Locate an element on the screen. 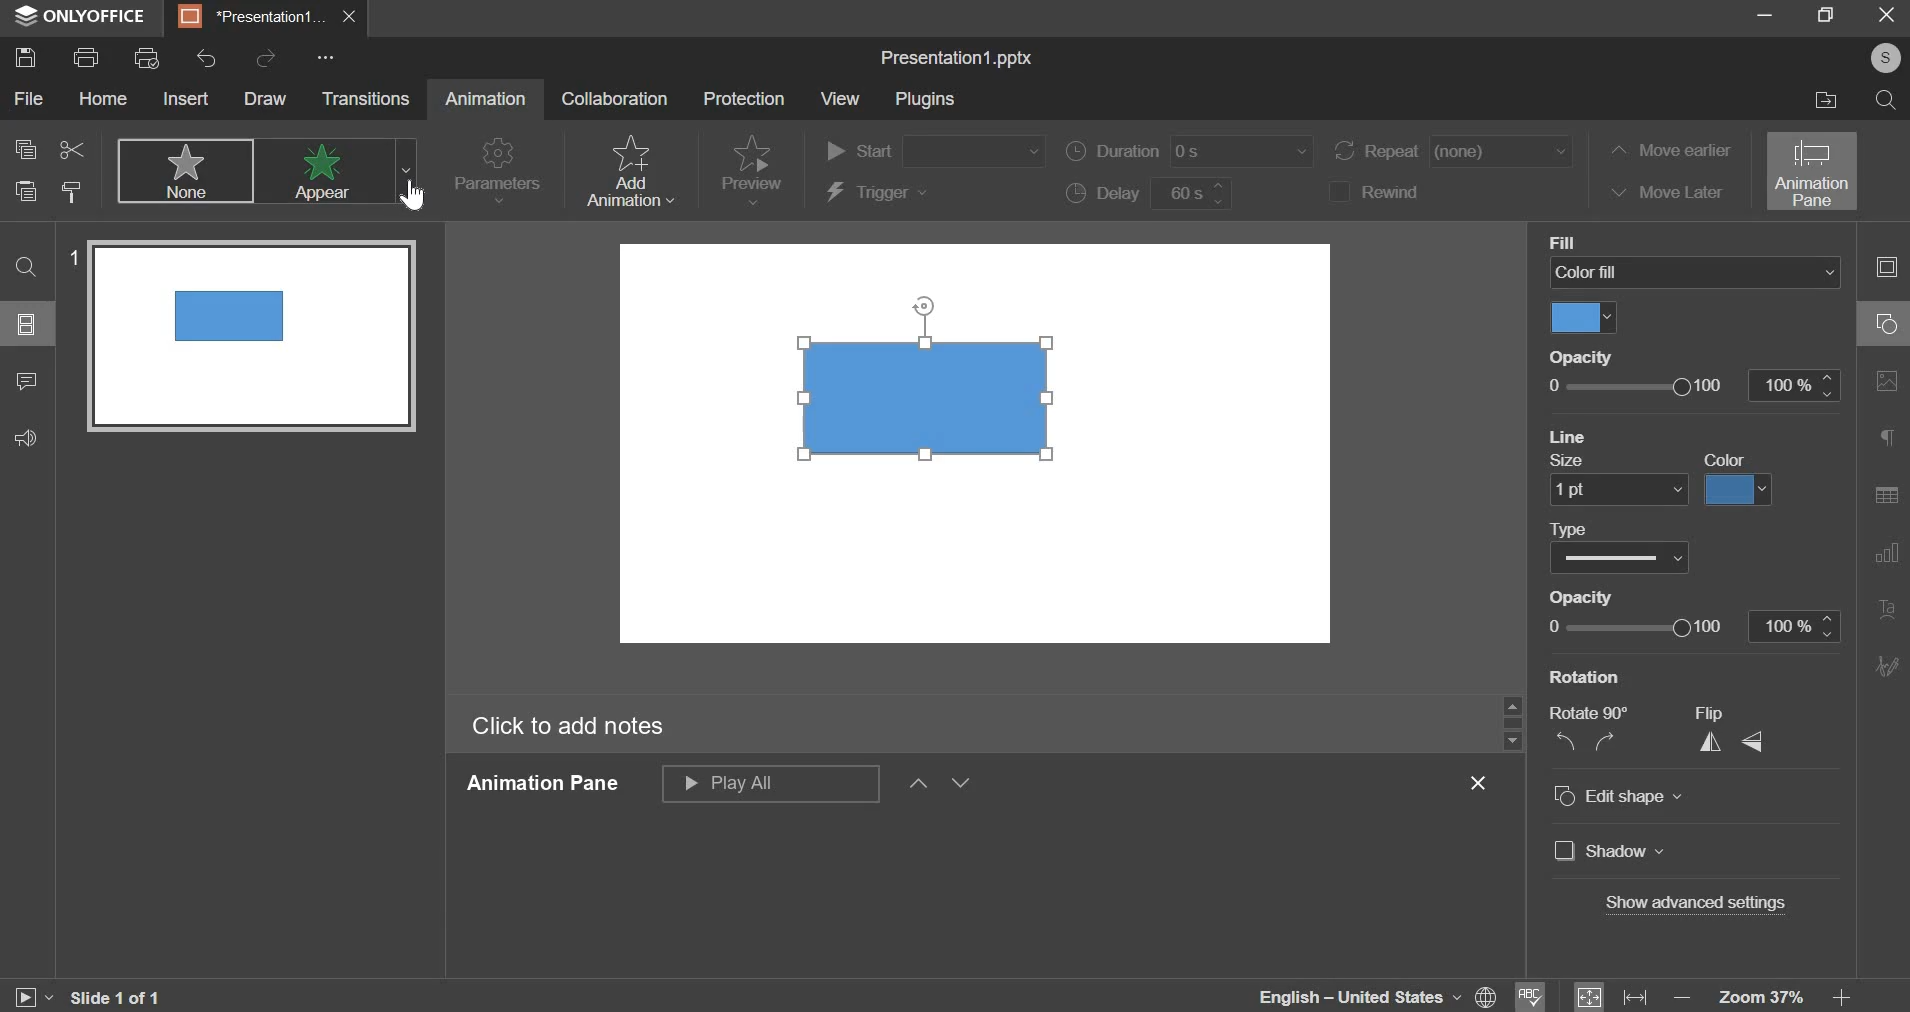  edit shape is located at coordinates (1658, 794).